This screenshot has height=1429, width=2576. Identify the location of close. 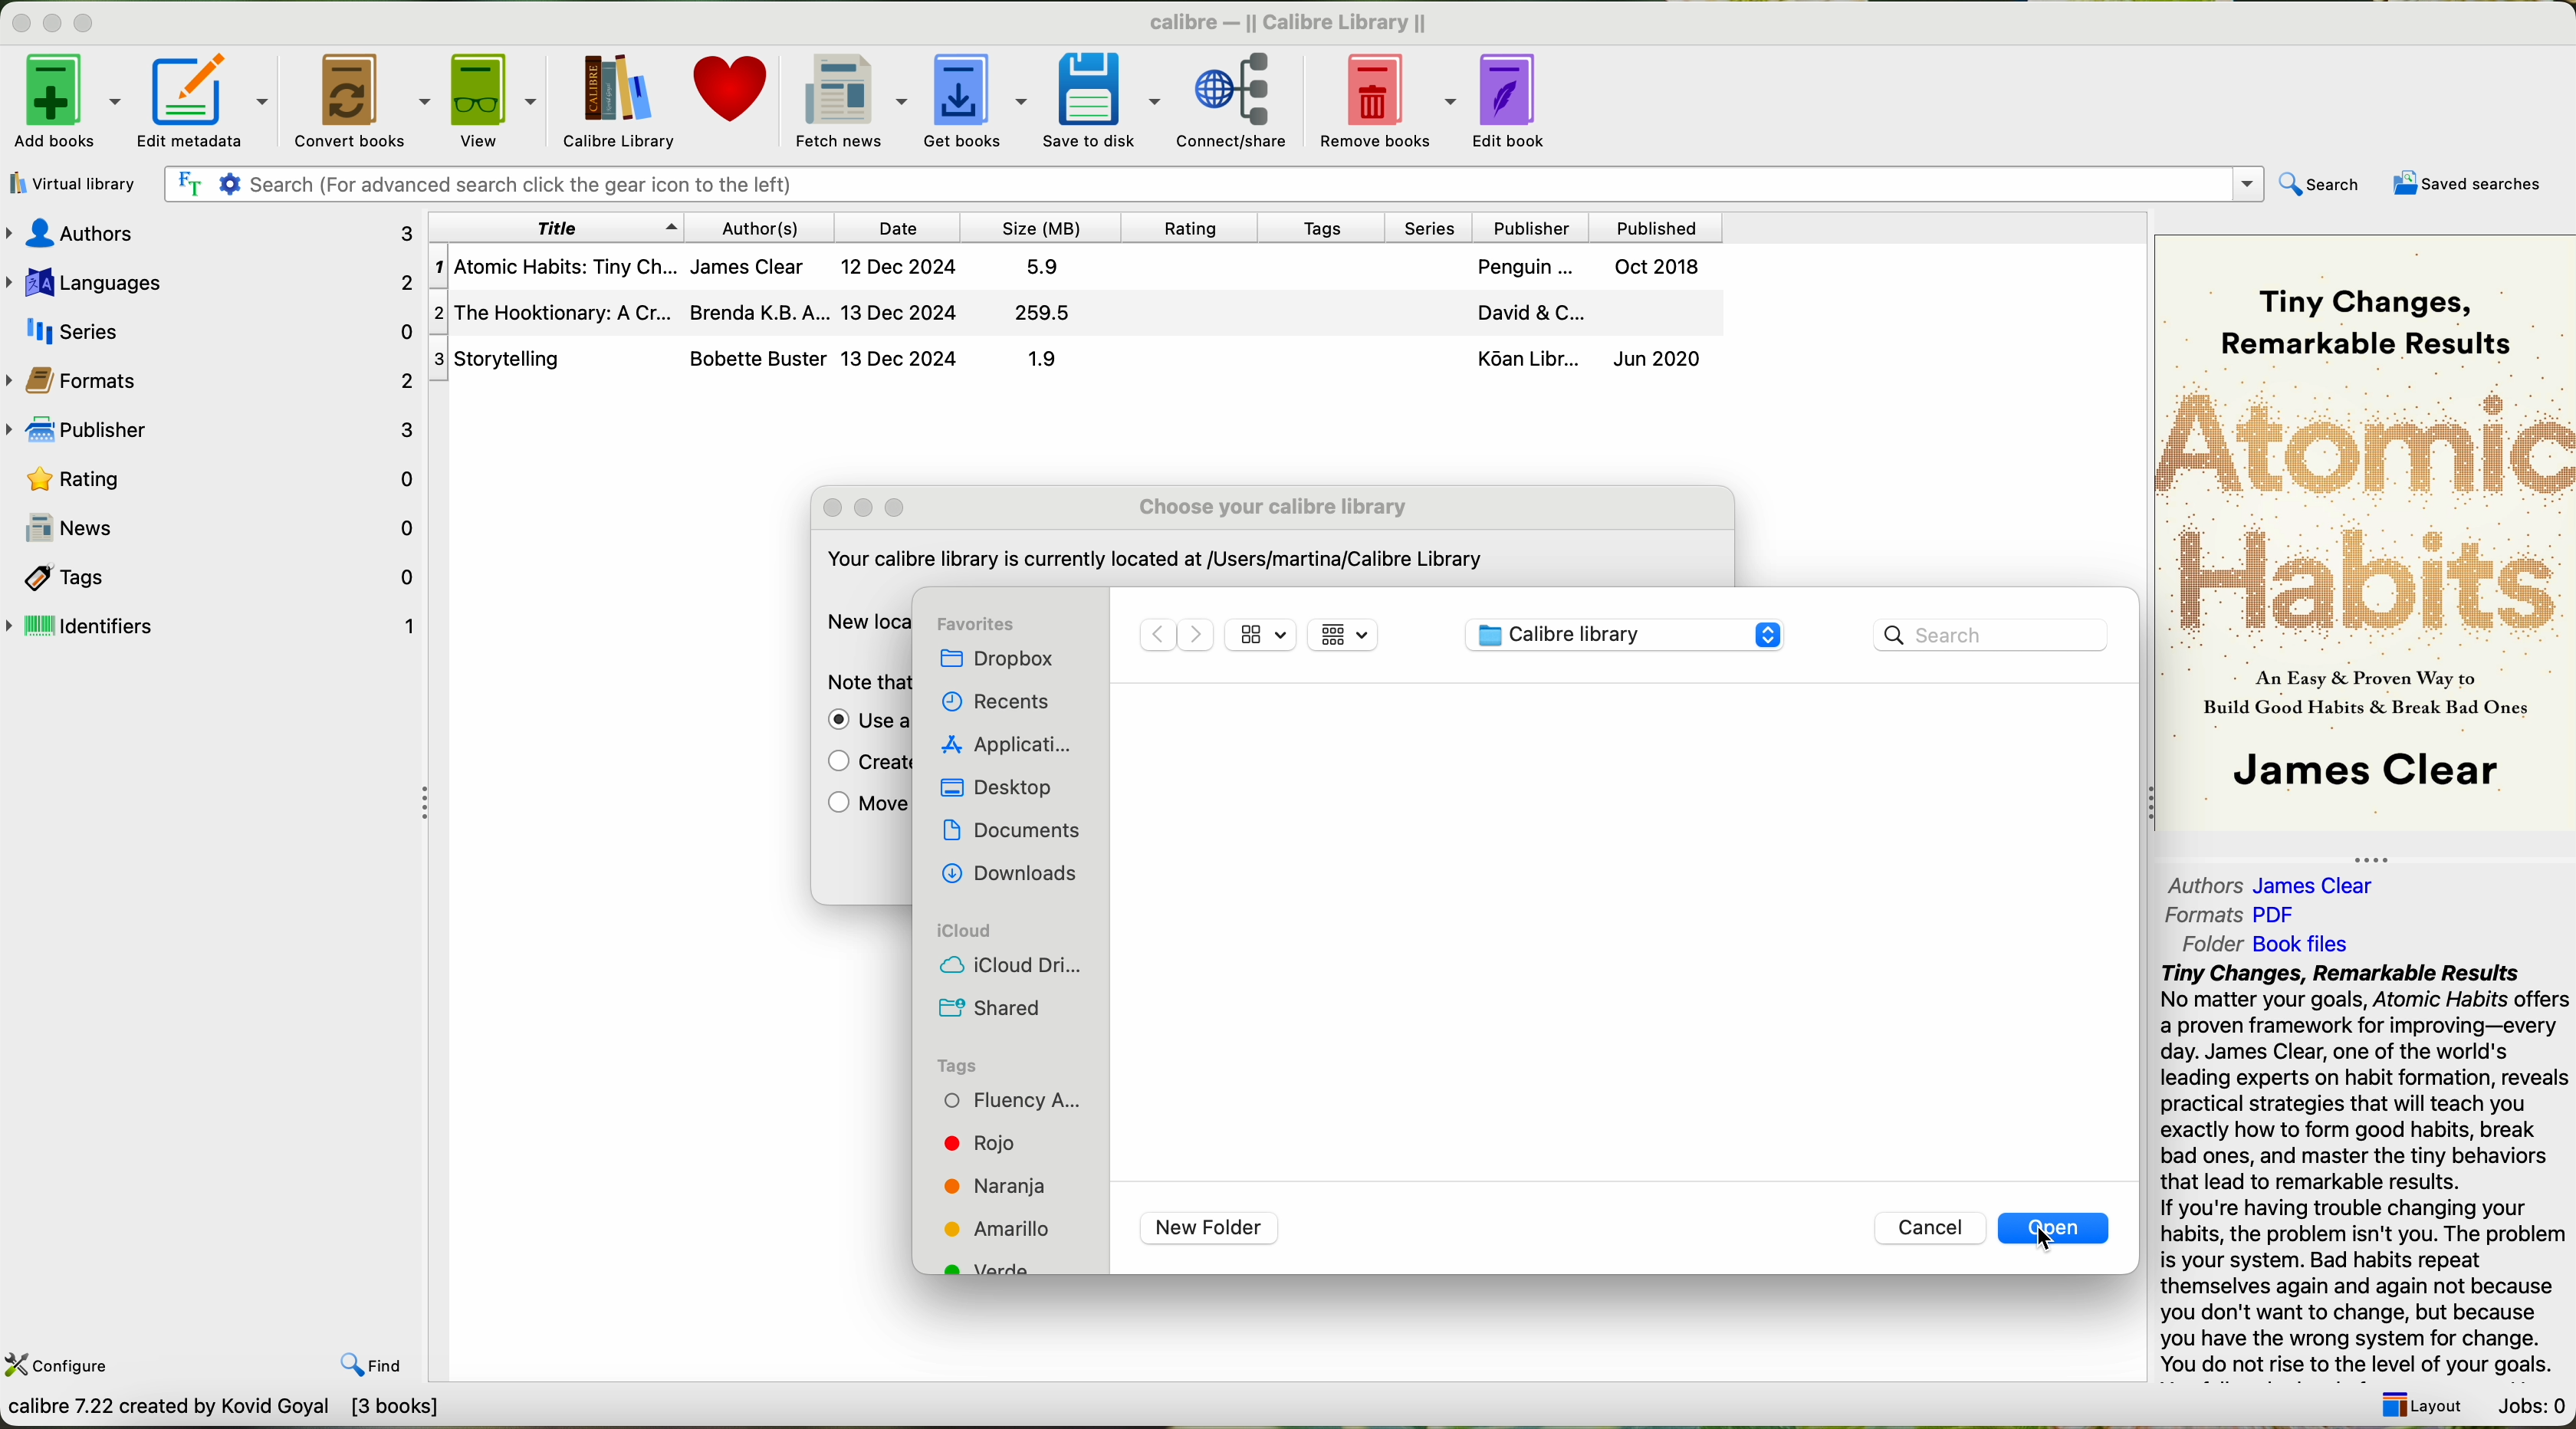
(831, 508).